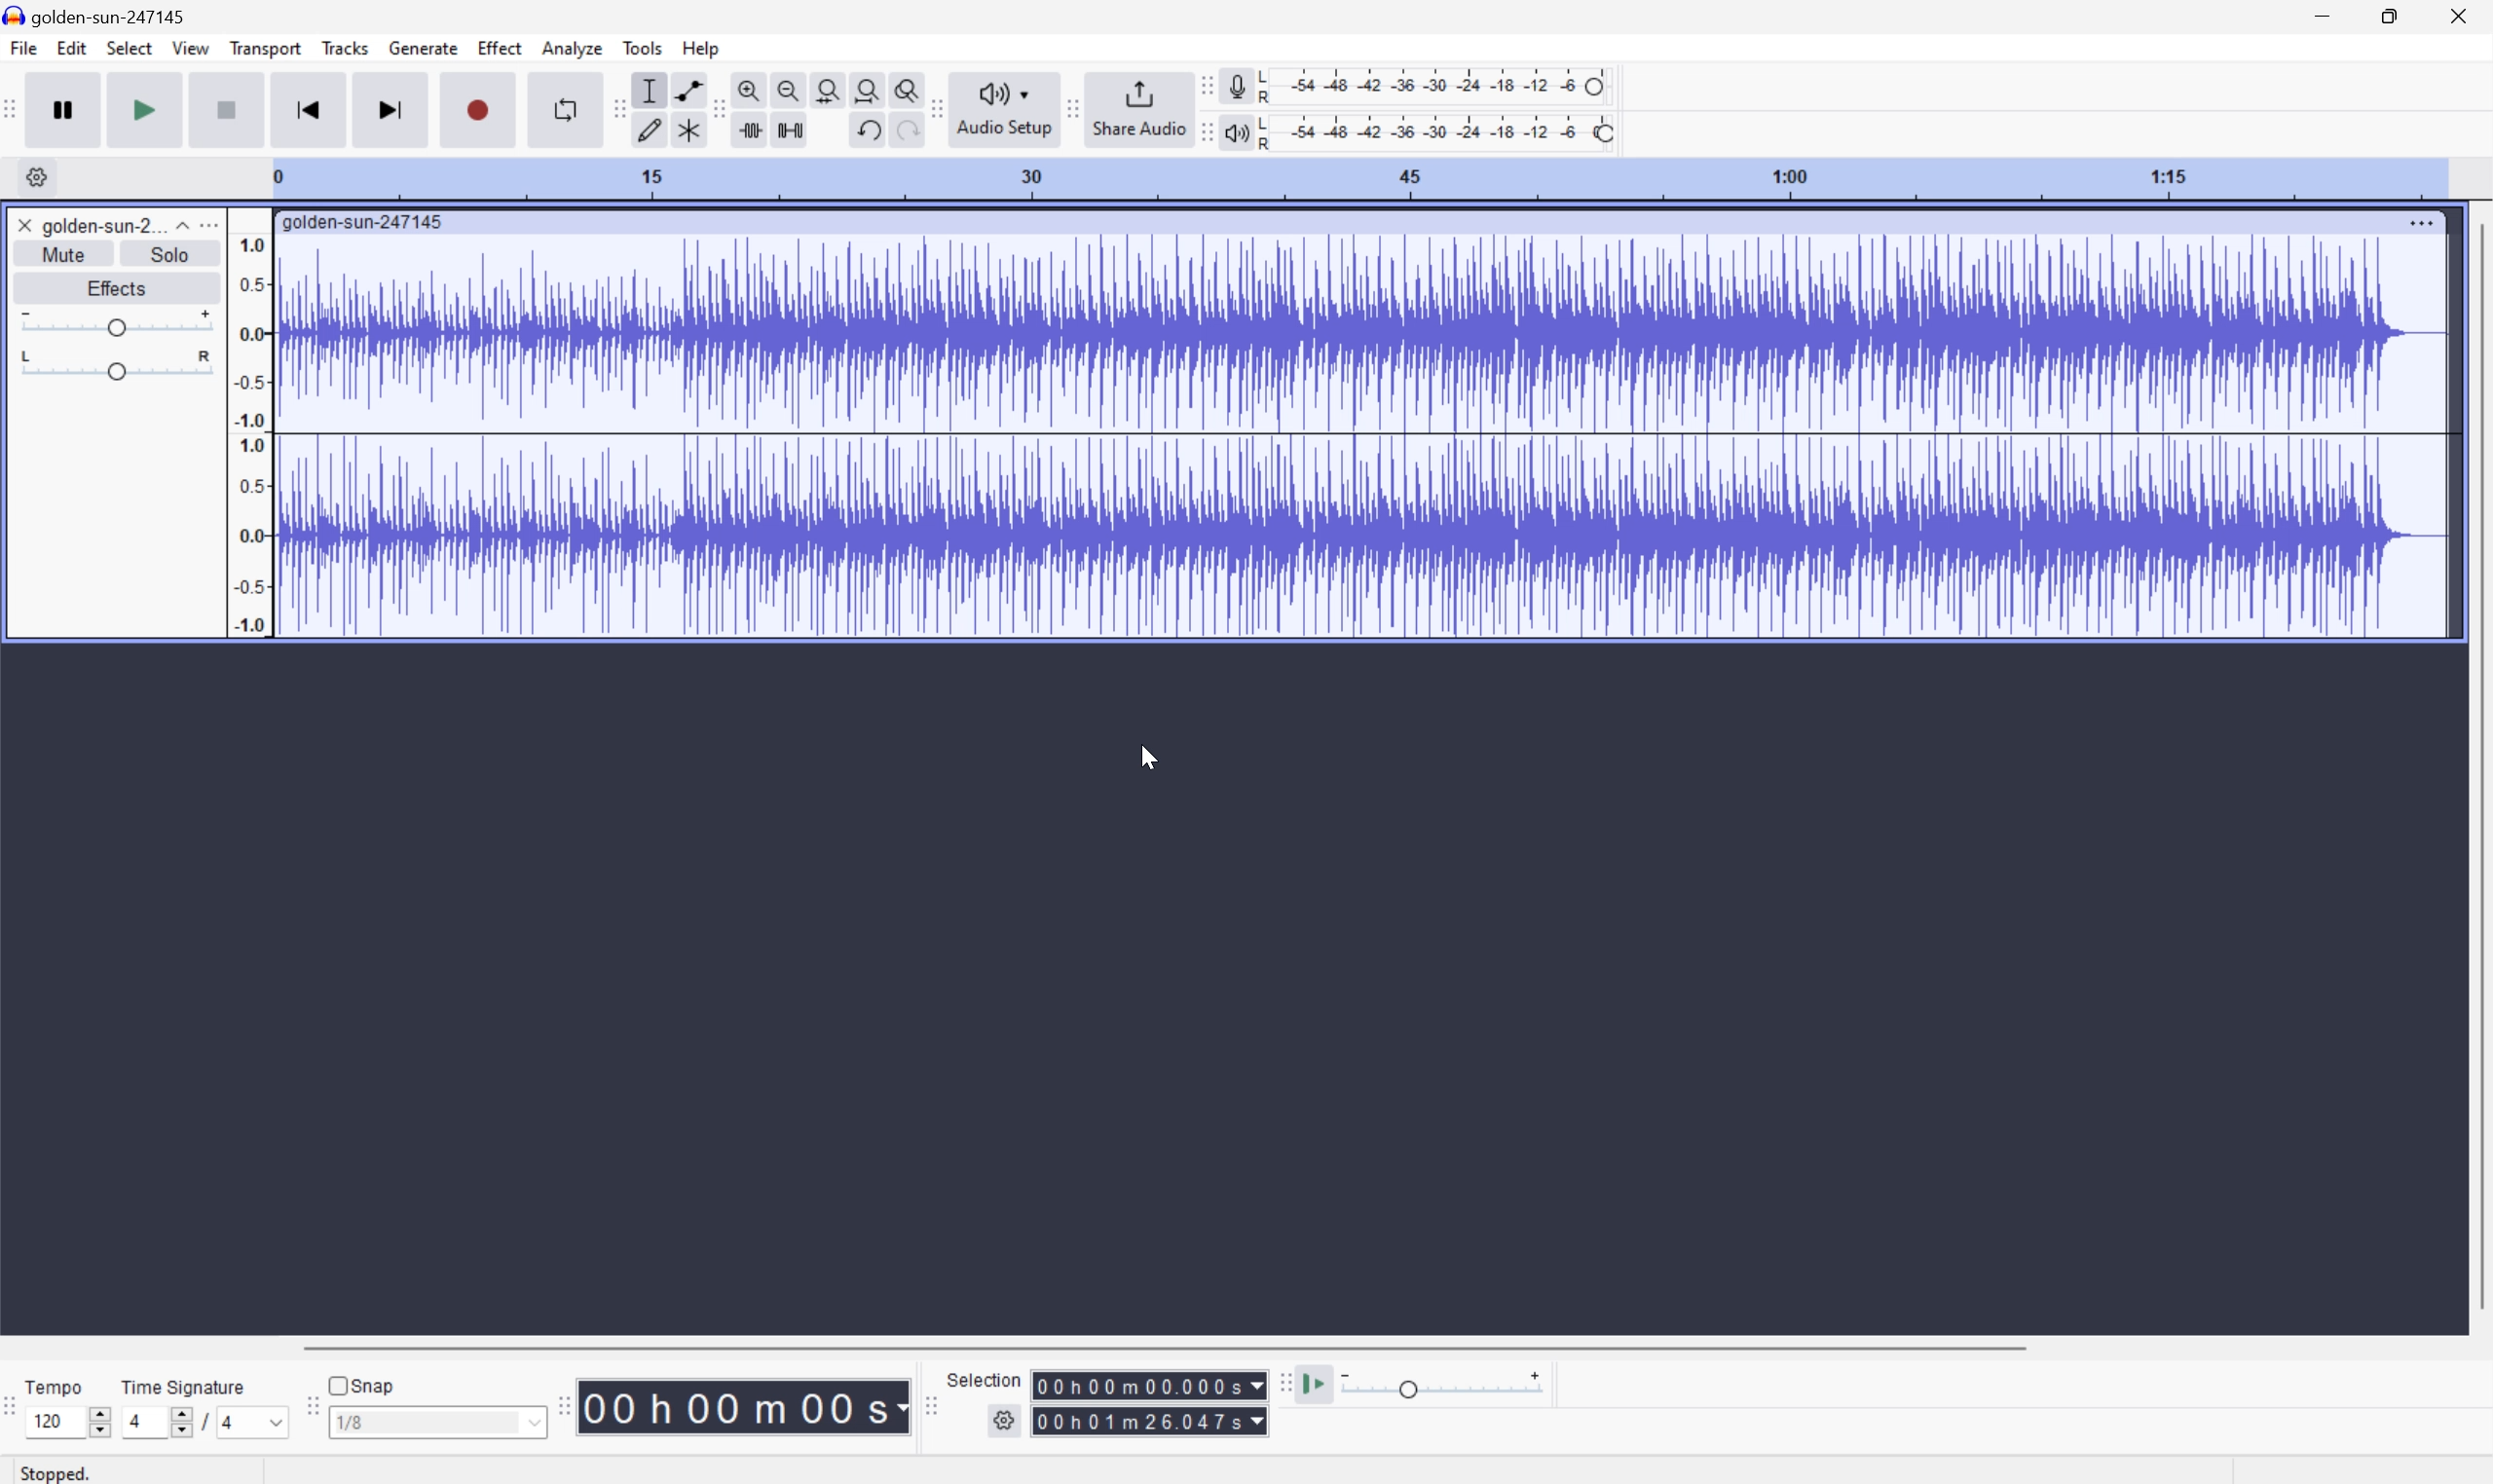 The image size is (2493, 1484). What do you see at coordinates (228, 109) in the screenshot?
I see `Stop` at bounding box center [228, 109].